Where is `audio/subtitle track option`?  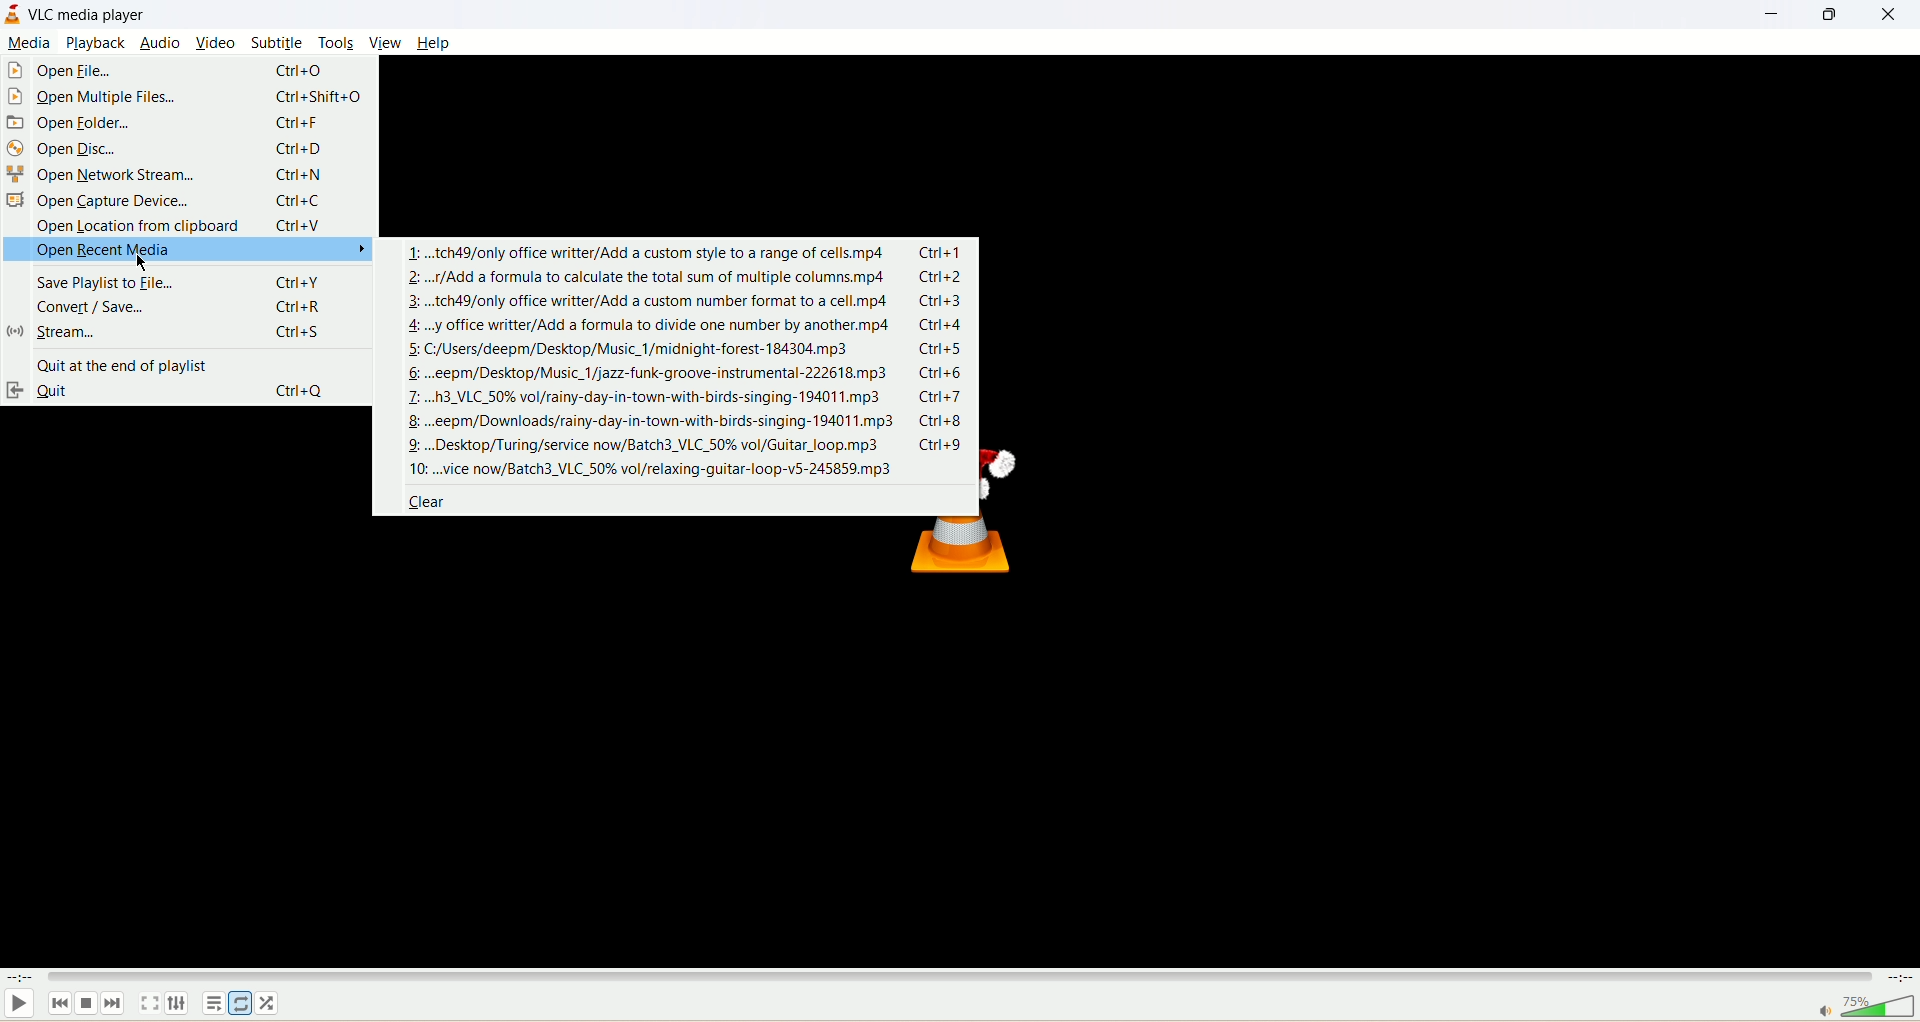 audio/subtitle track option is located at coordinates (179, 1003).